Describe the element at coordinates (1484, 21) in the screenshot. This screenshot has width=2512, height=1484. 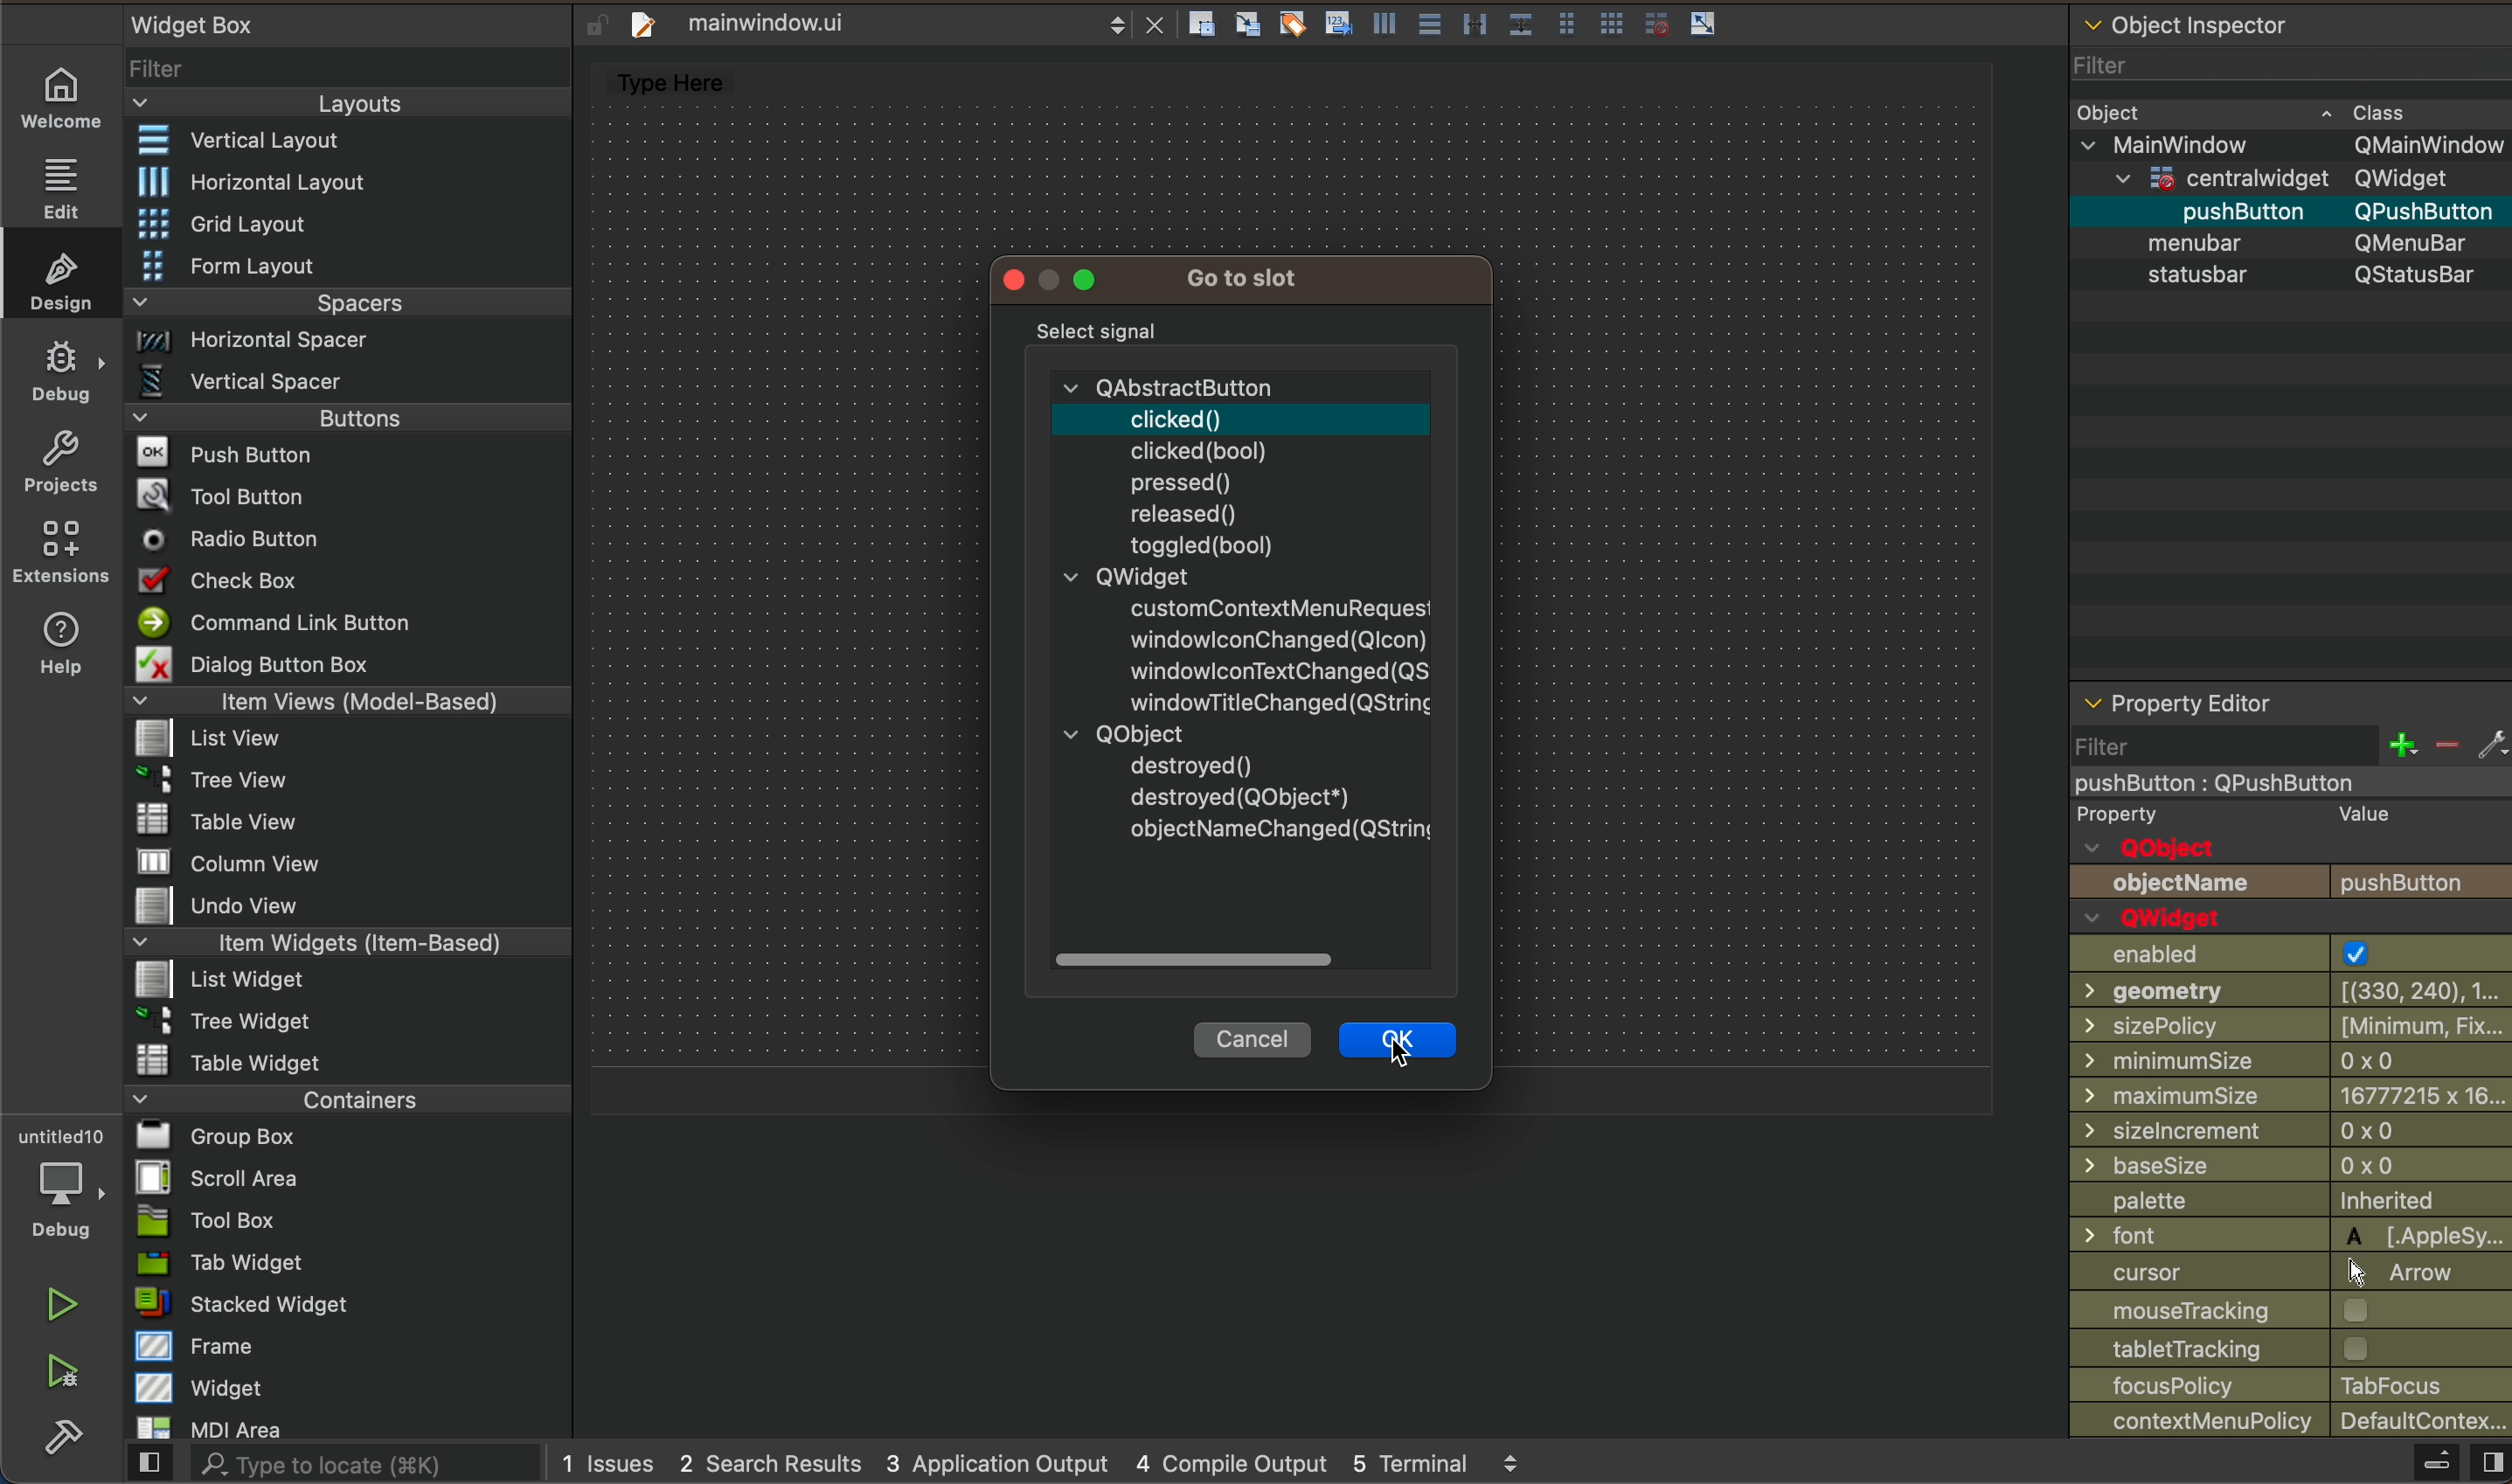
I see `` at that location.